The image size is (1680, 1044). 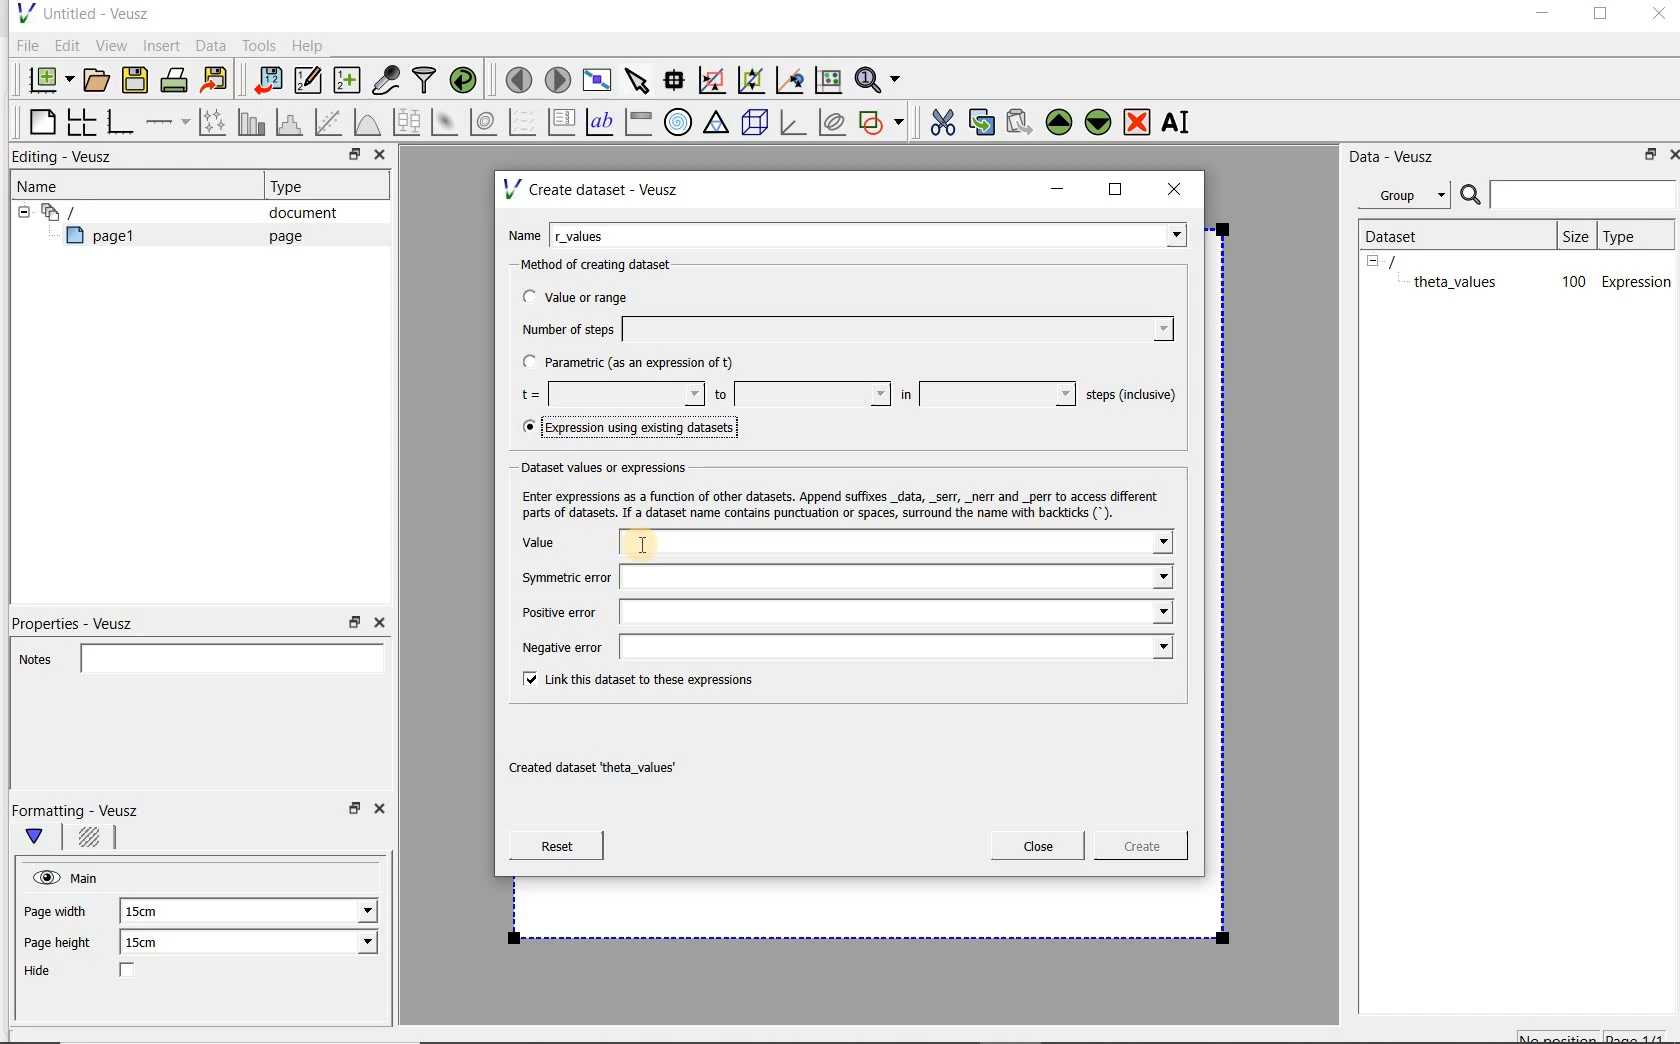 I want to click on ternary graph, so click(x=718, y=123).